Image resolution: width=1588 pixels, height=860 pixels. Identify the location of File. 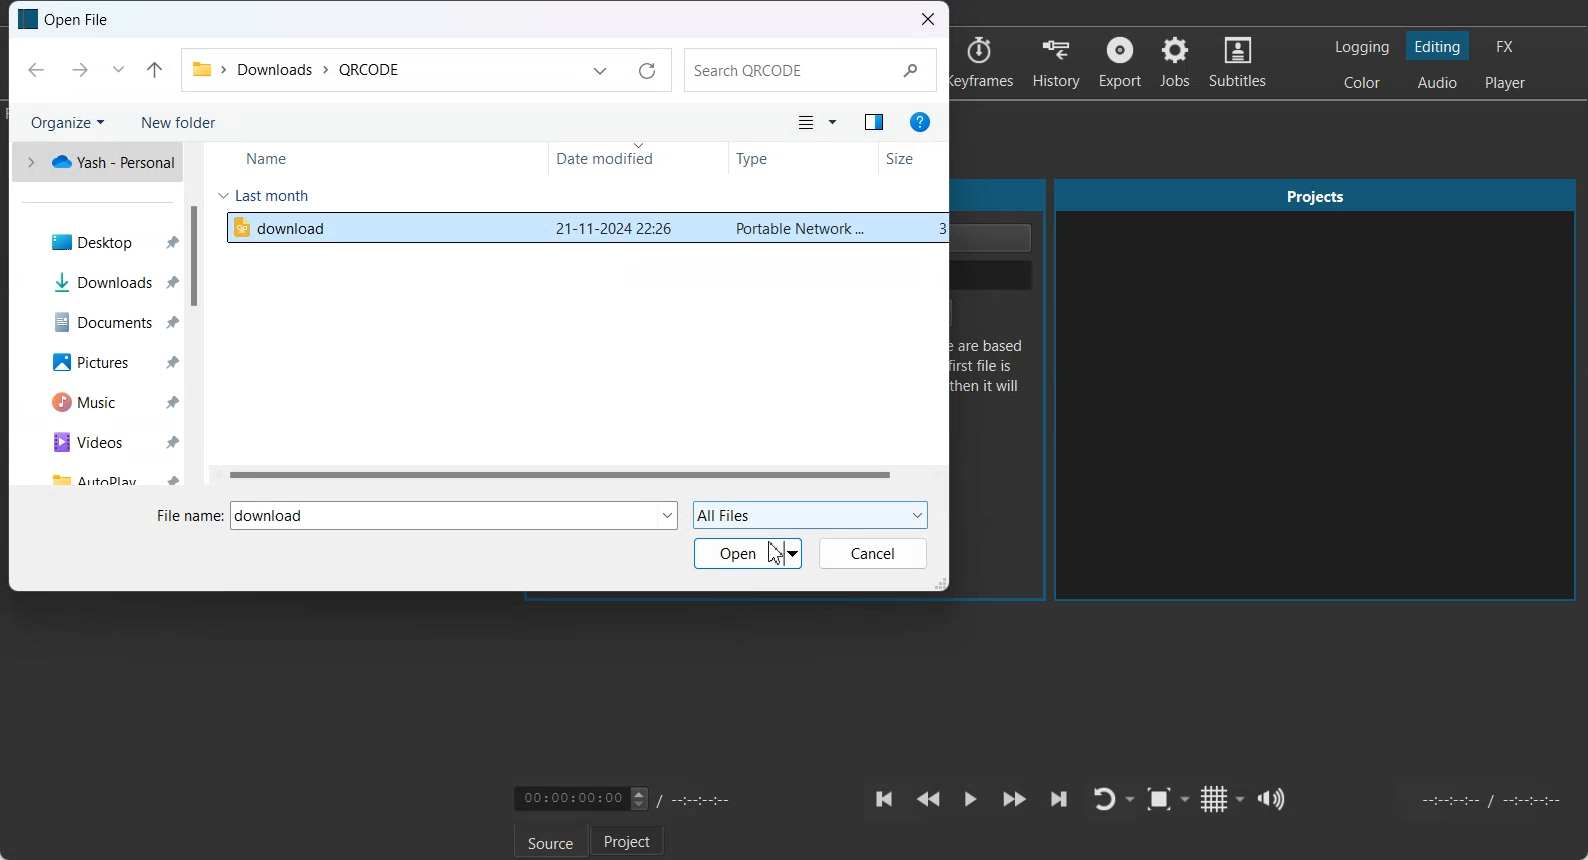
(281, 226).